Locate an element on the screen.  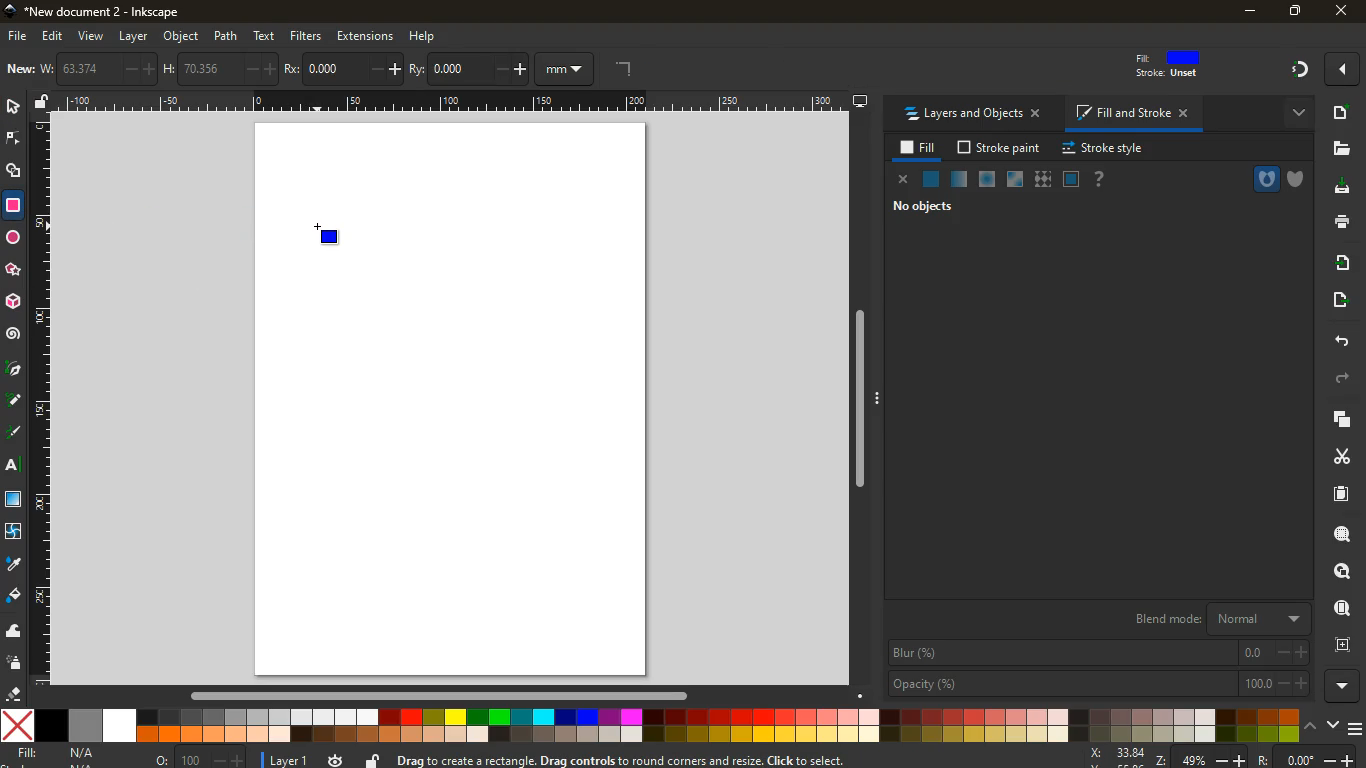
window is located at coordinates (1014, 179).